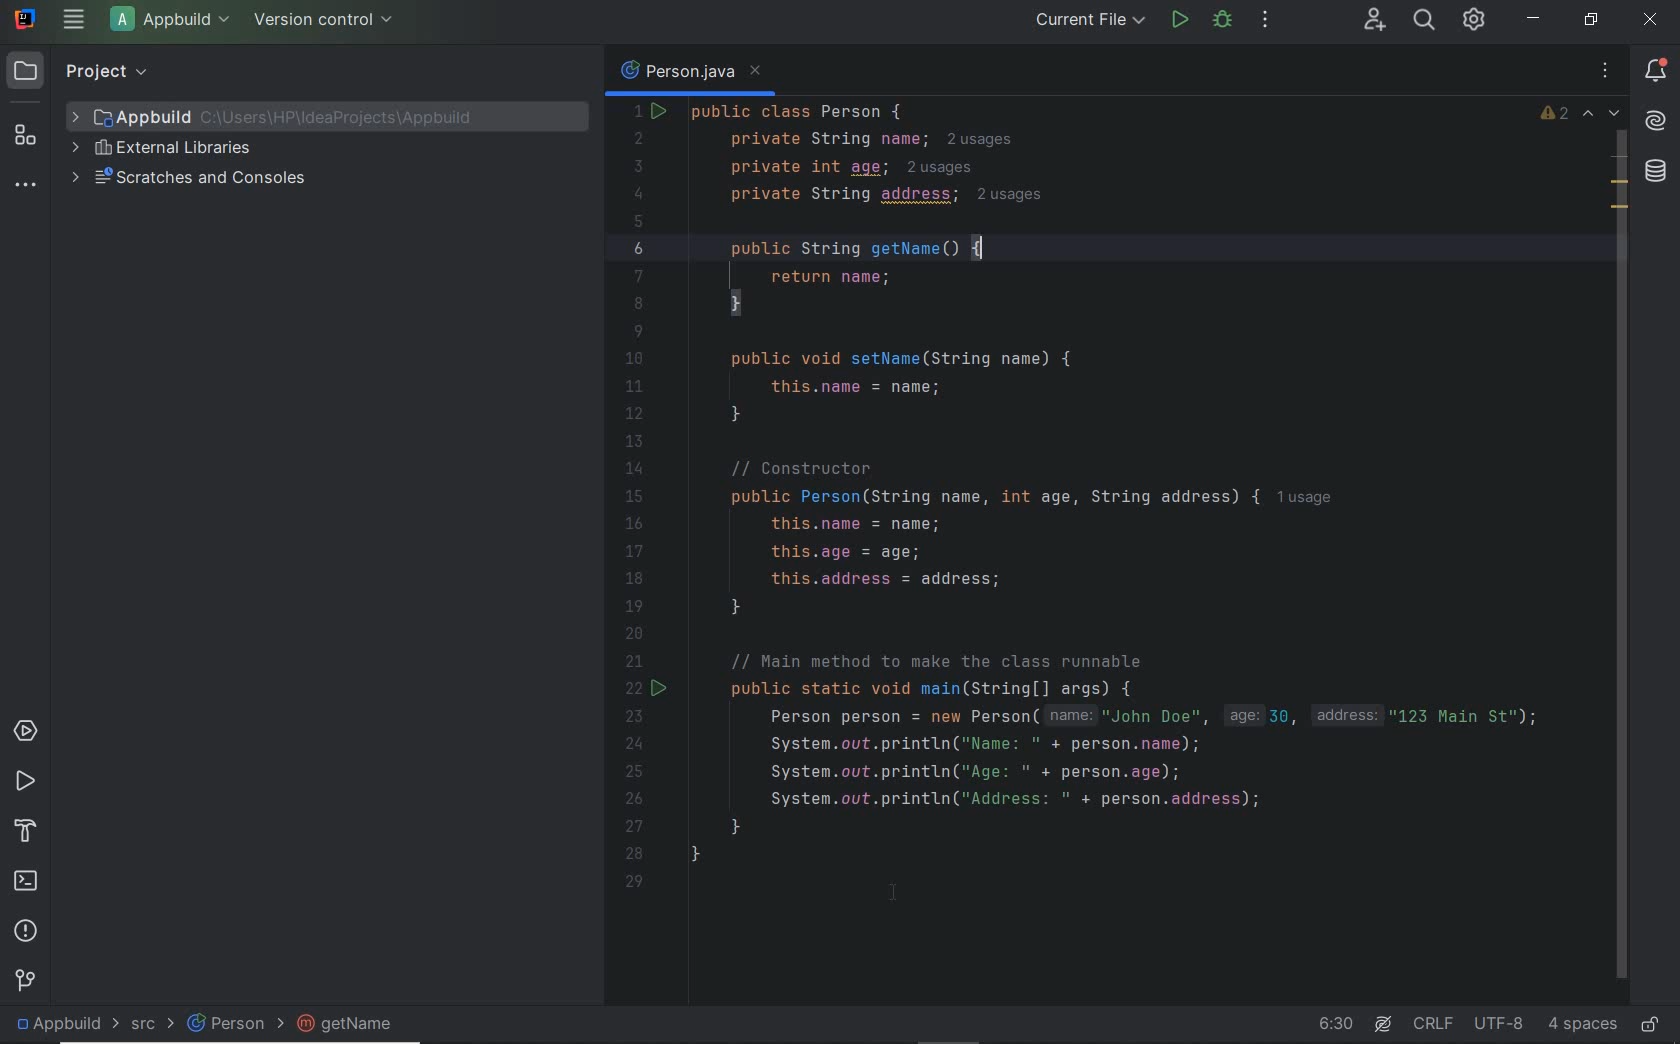 The image size is (1680, 1044). I want to click on version control, so click(328, 21).